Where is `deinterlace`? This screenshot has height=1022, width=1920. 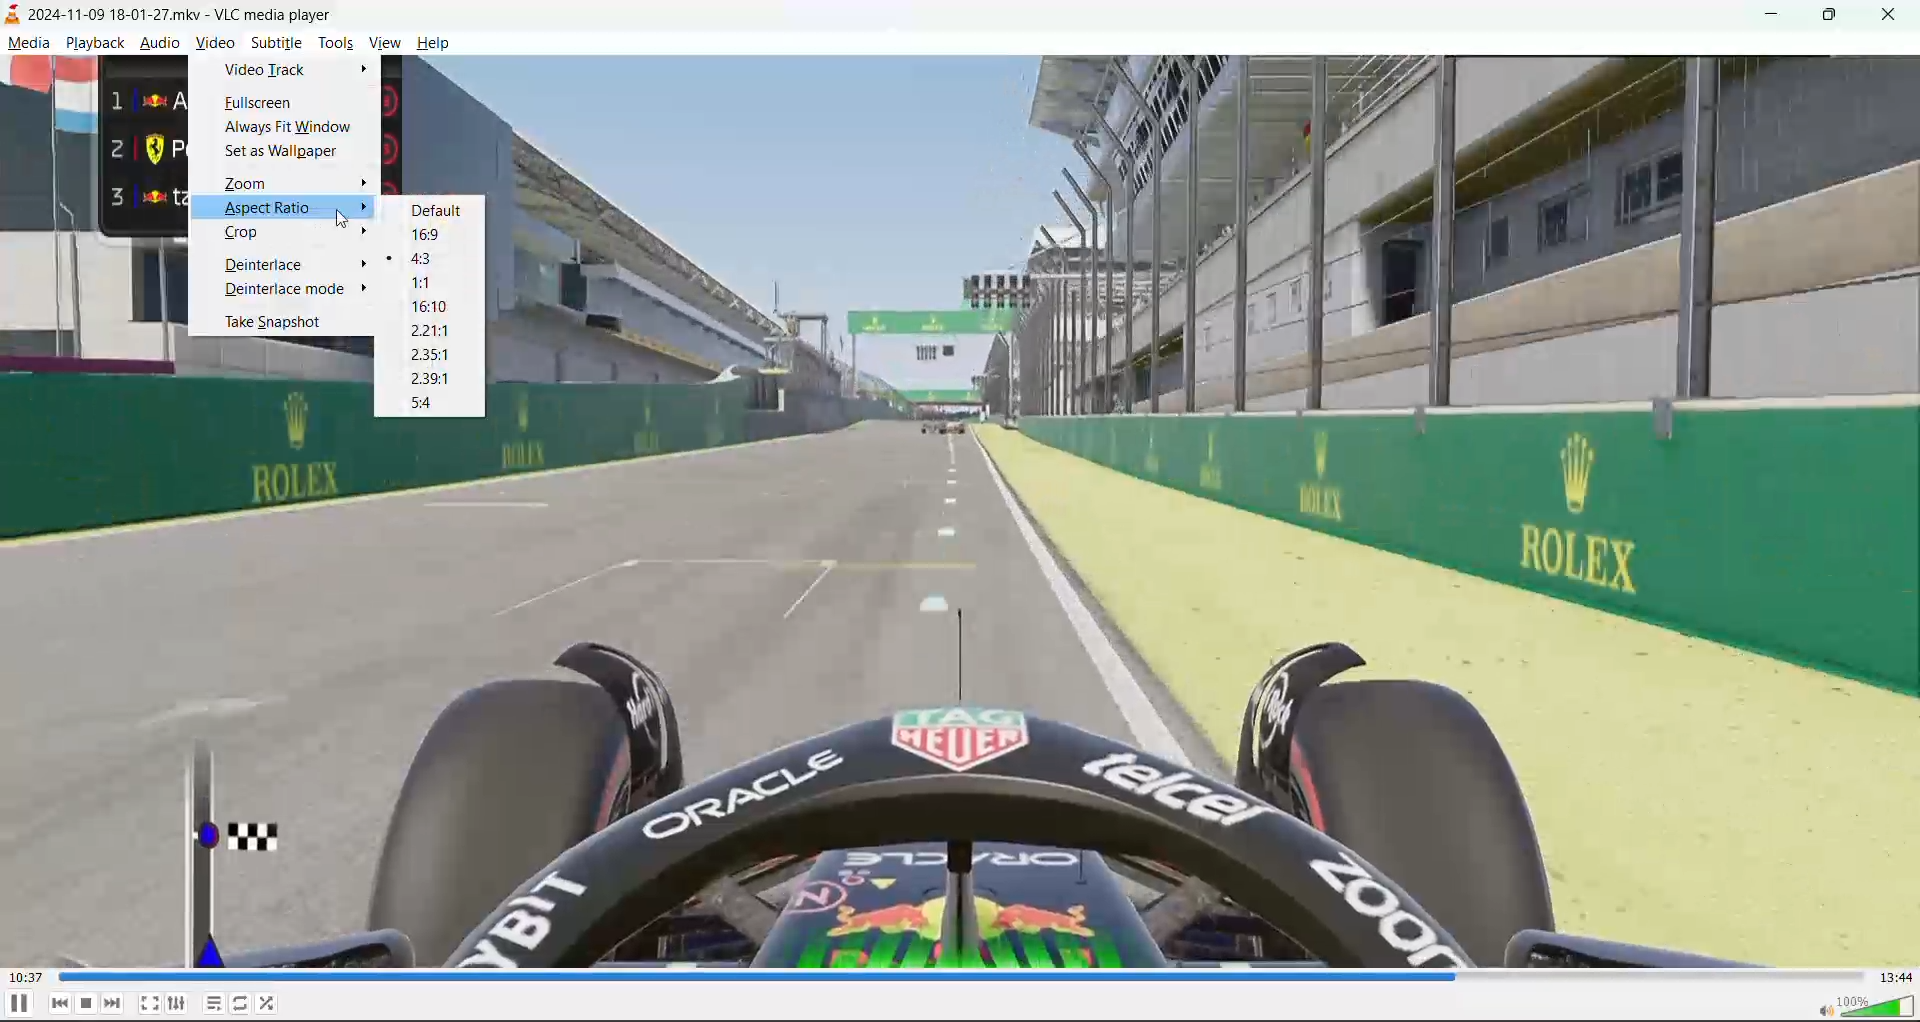
deinterlace is located at coordinates (272, 263).